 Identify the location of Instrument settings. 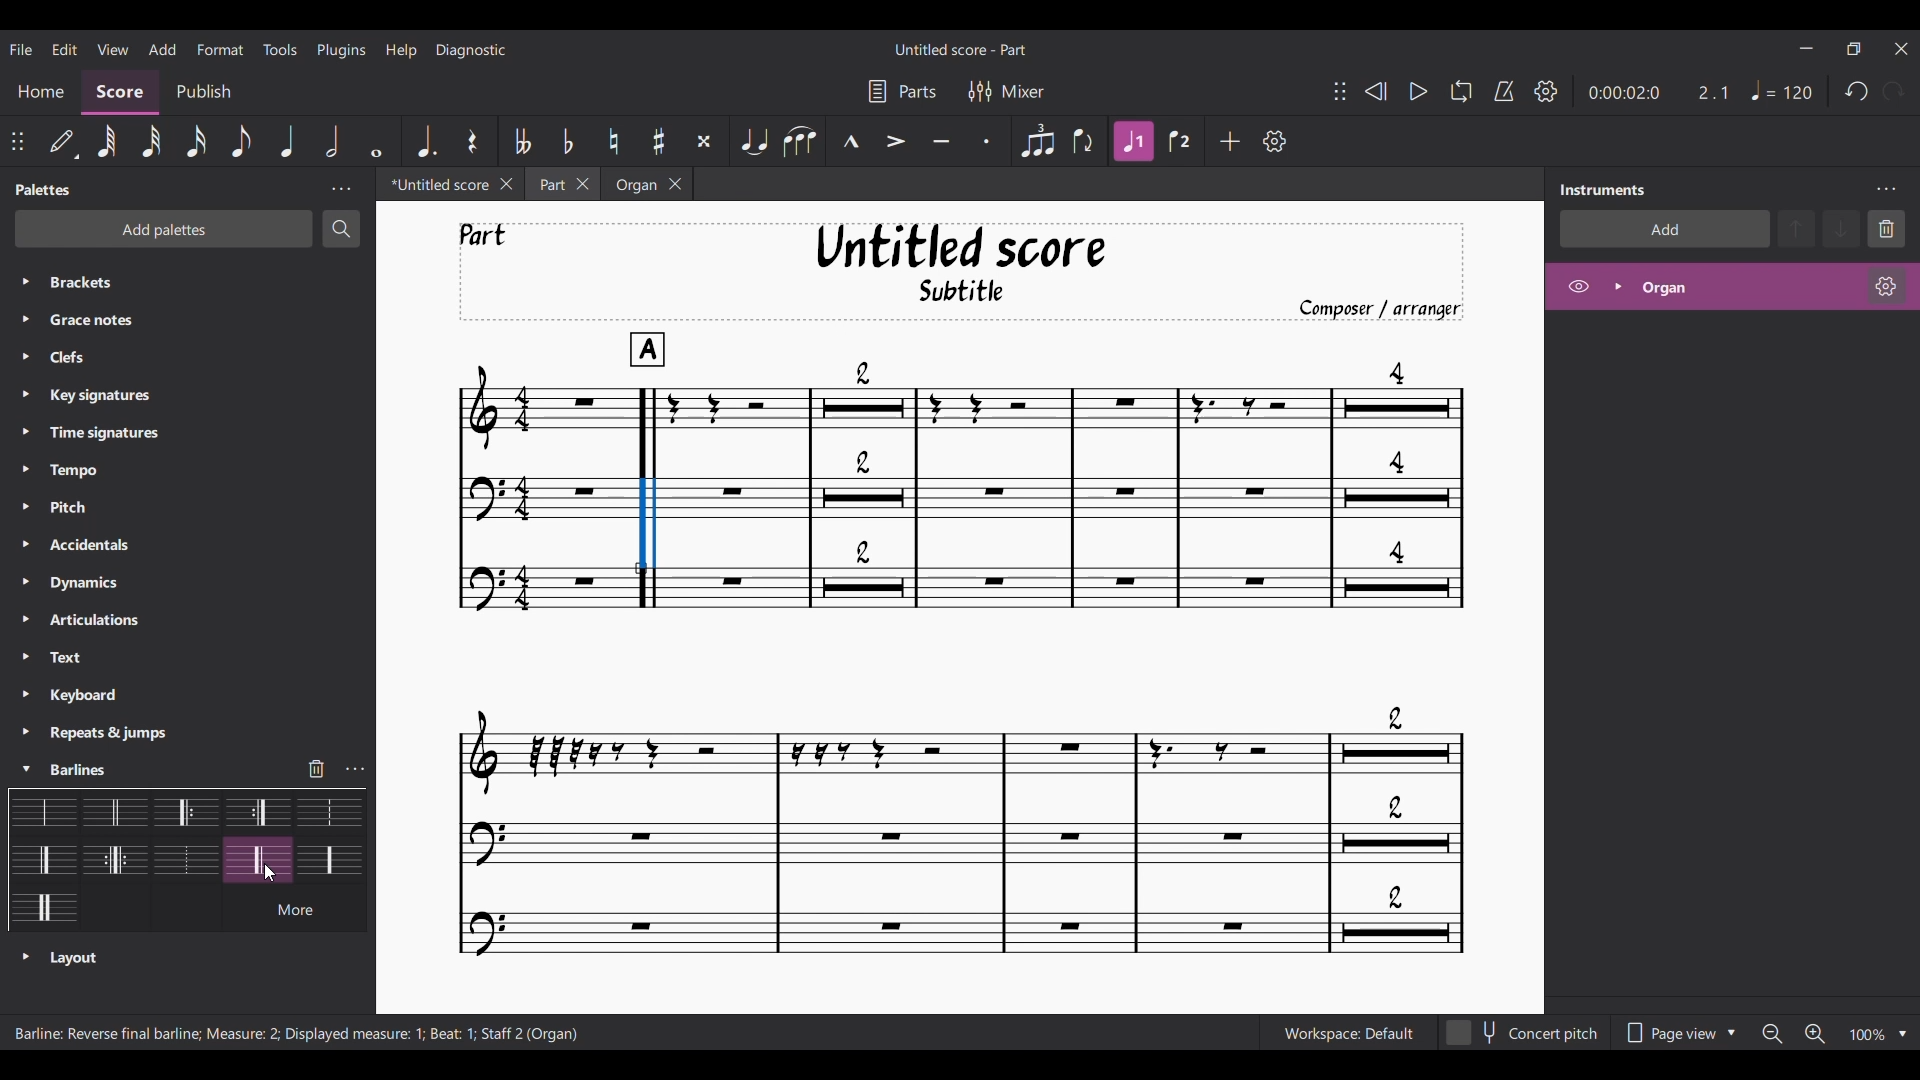
(1887, 190).